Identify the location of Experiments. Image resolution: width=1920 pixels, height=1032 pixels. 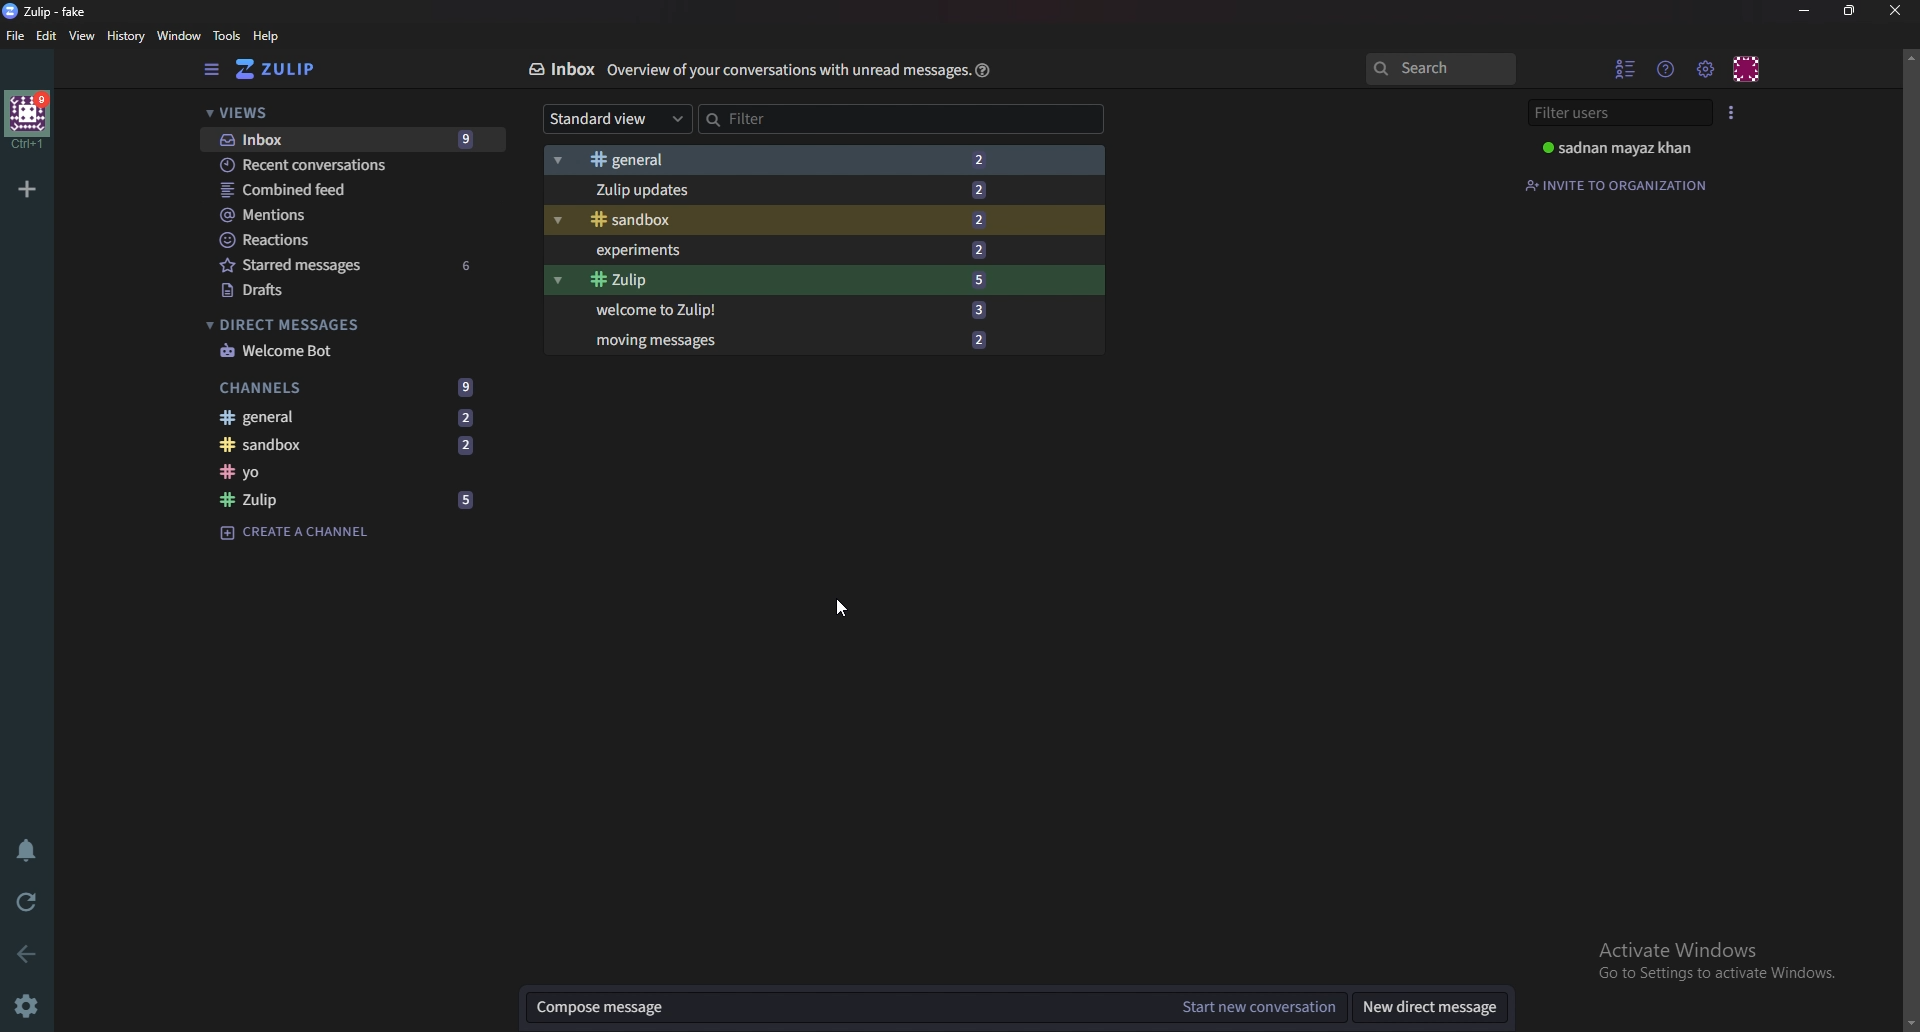
(792, 249).